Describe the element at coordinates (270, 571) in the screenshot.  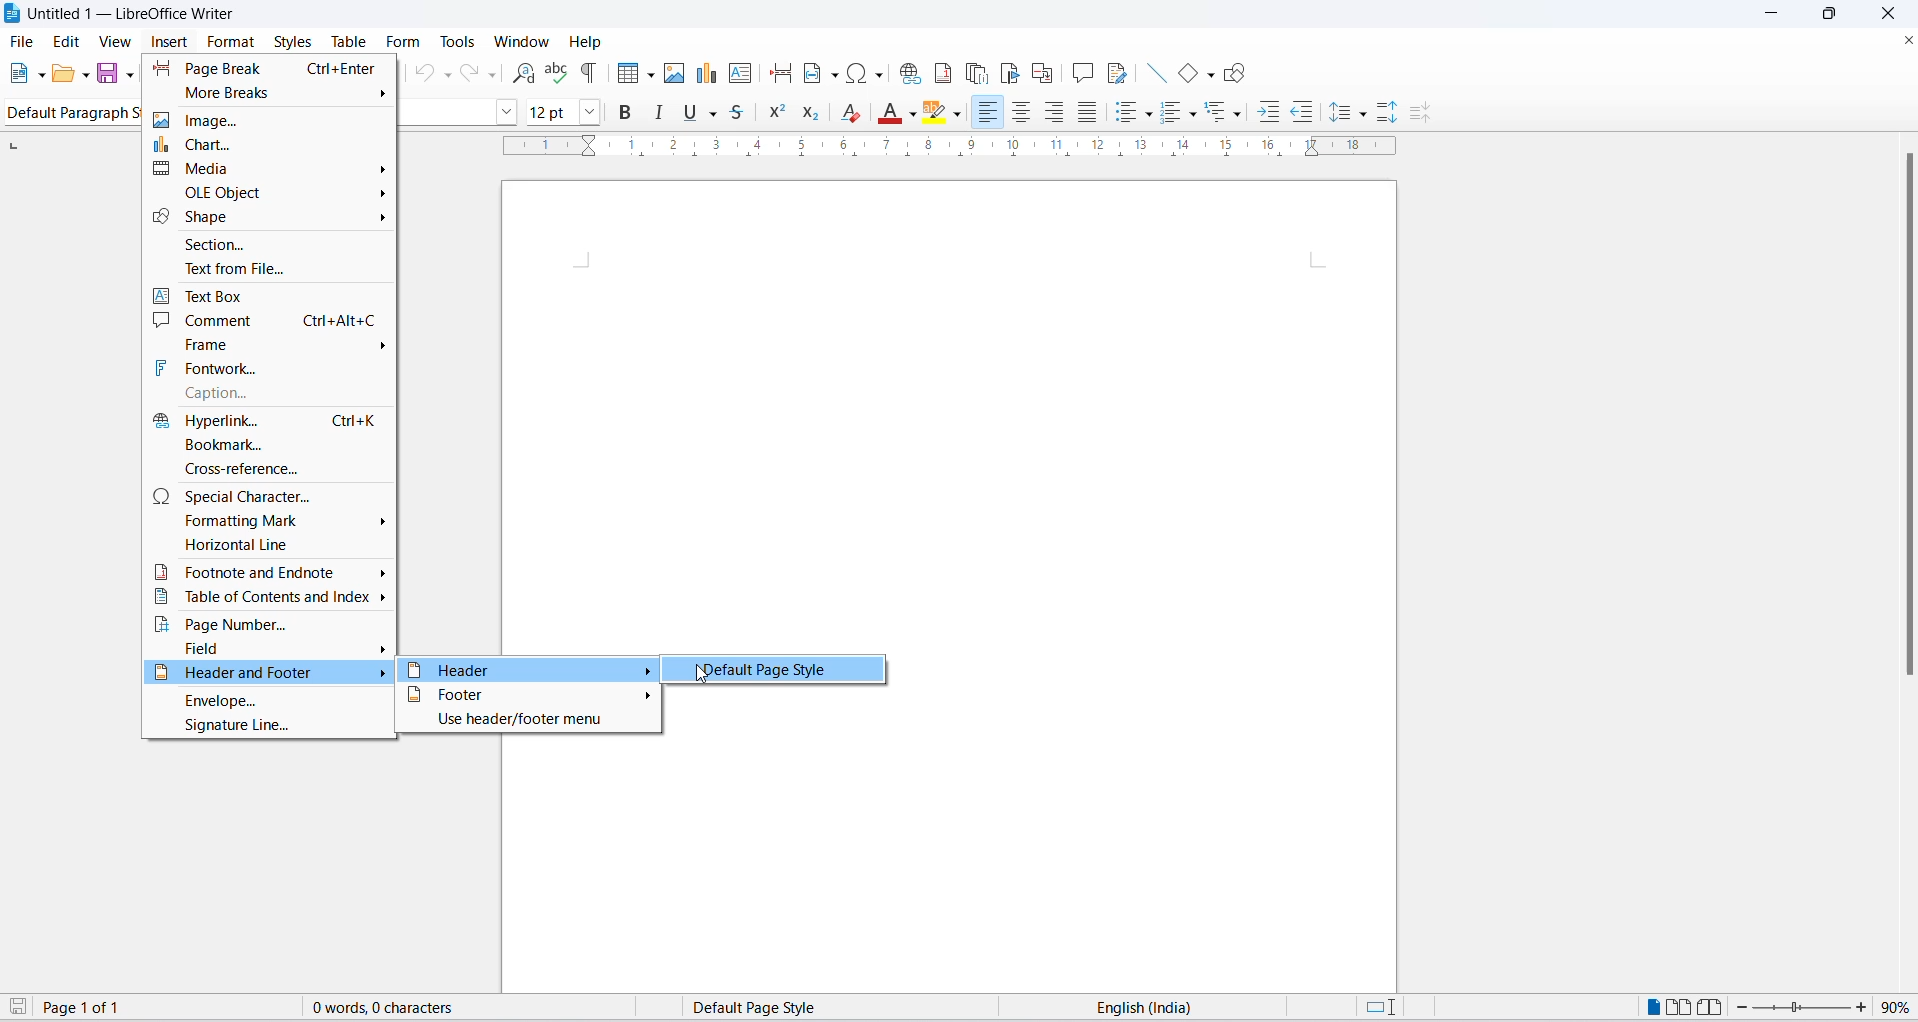
I see `footnote and endnote` at that location.